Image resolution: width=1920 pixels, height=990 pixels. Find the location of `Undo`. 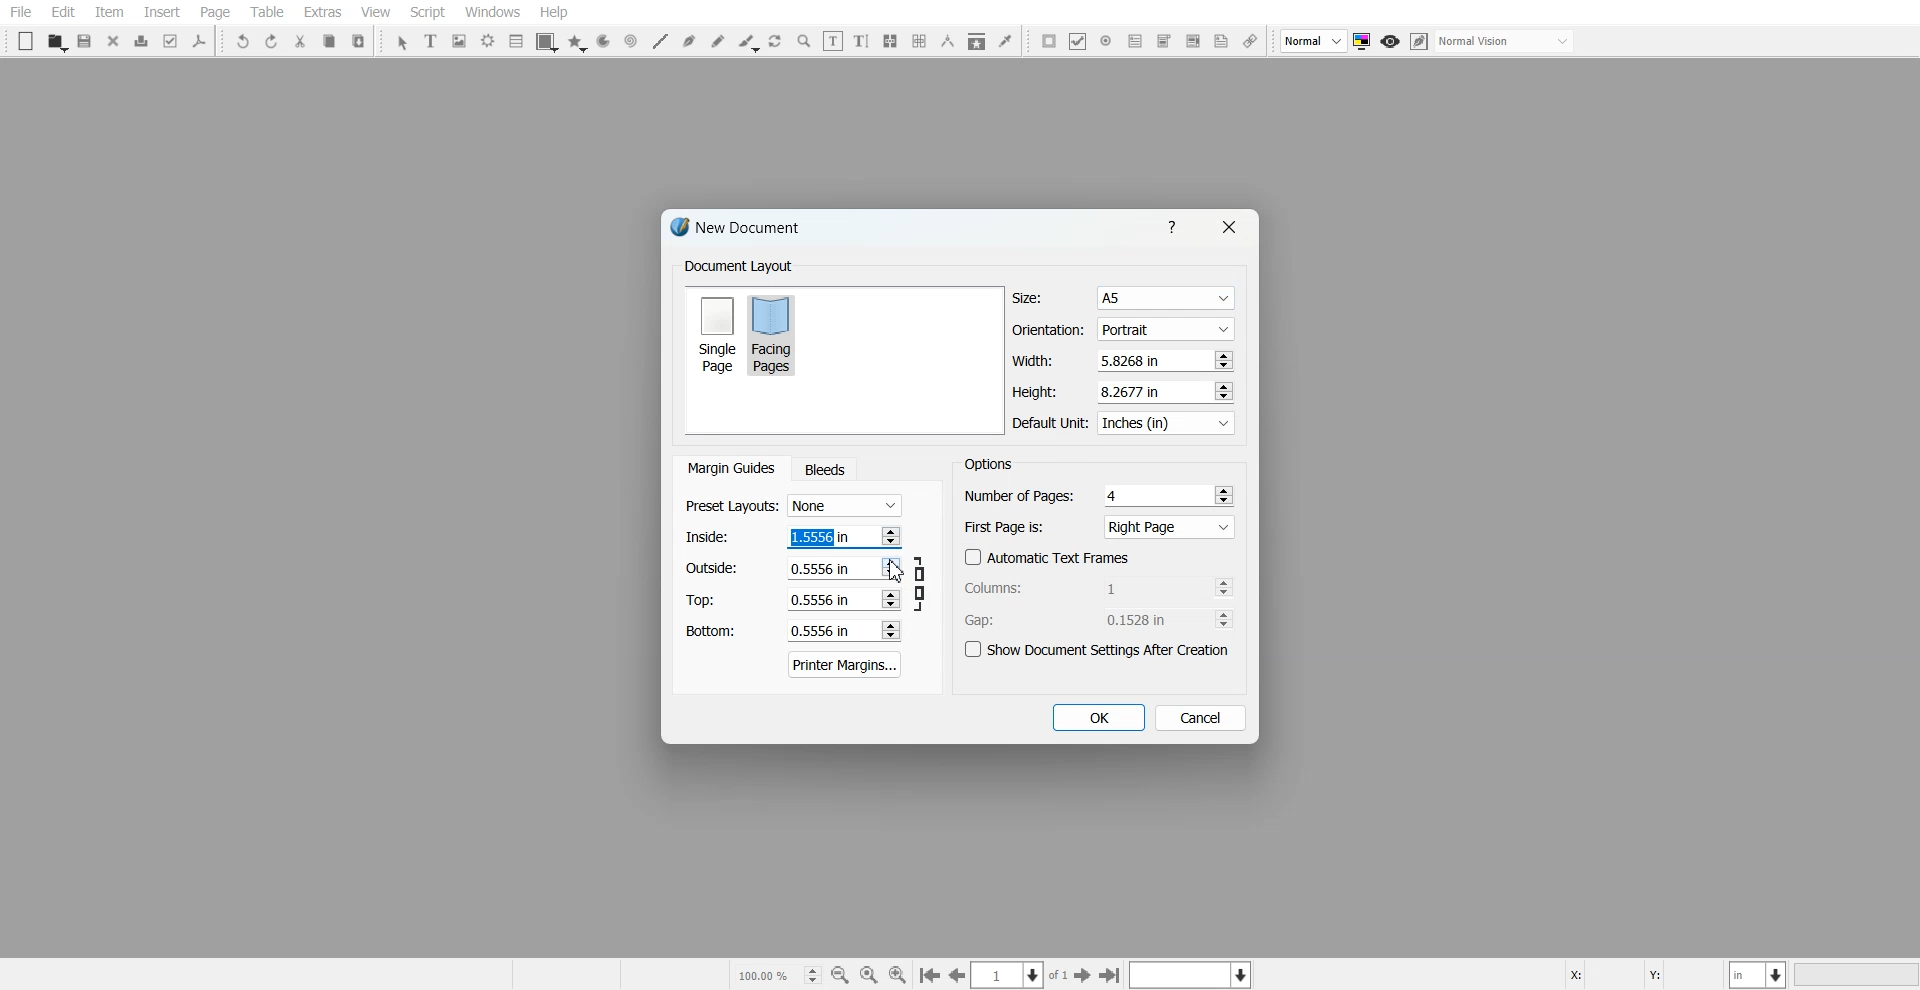

Undo is located at coordinates (243, 41).